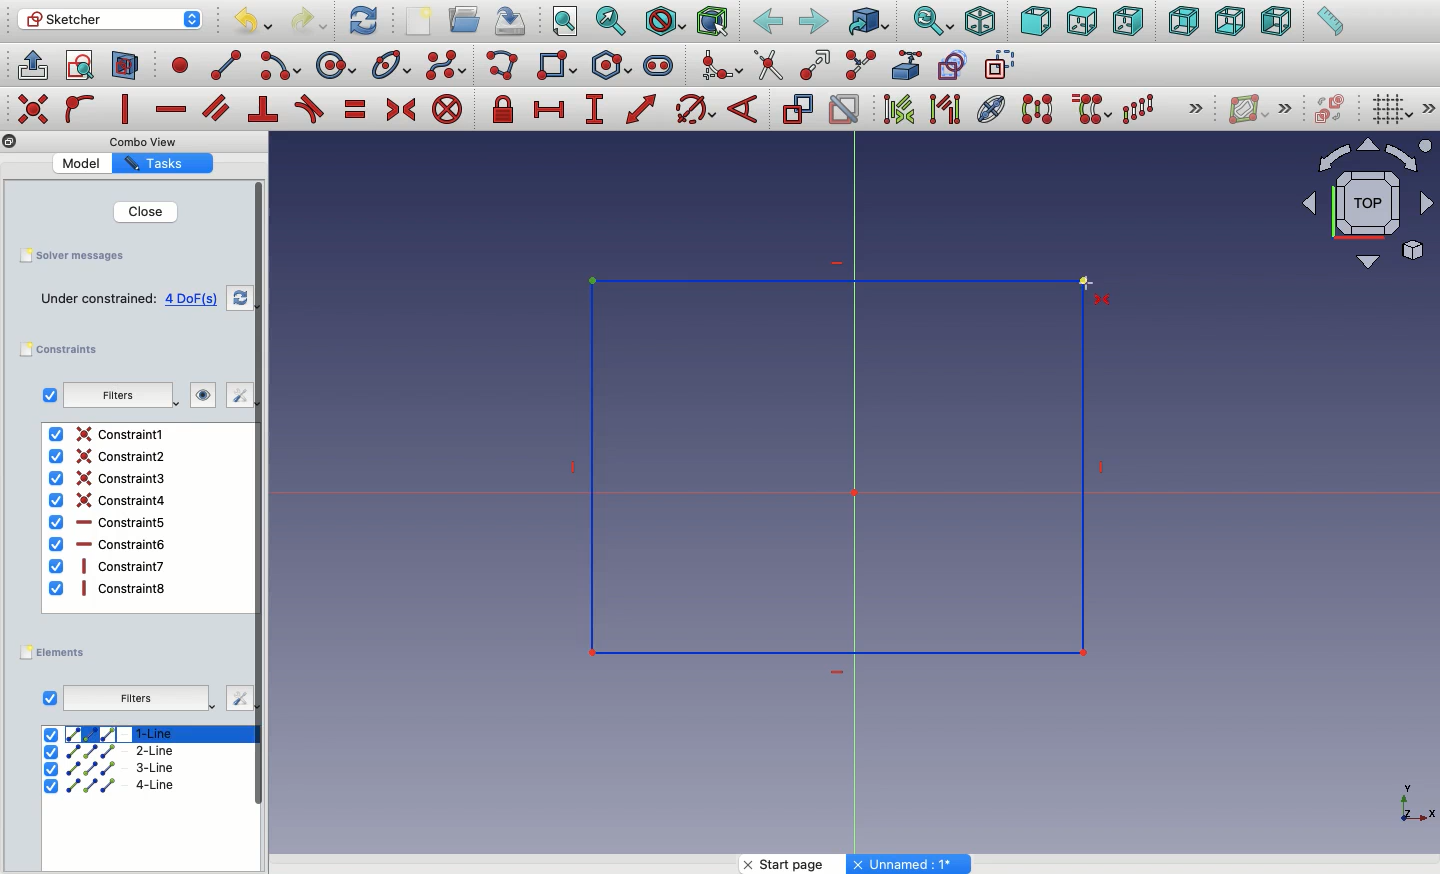  What do you see at coordinates (109, 523) in the screenshot?
I see `Constraint5` at bounding box center [109, 523].